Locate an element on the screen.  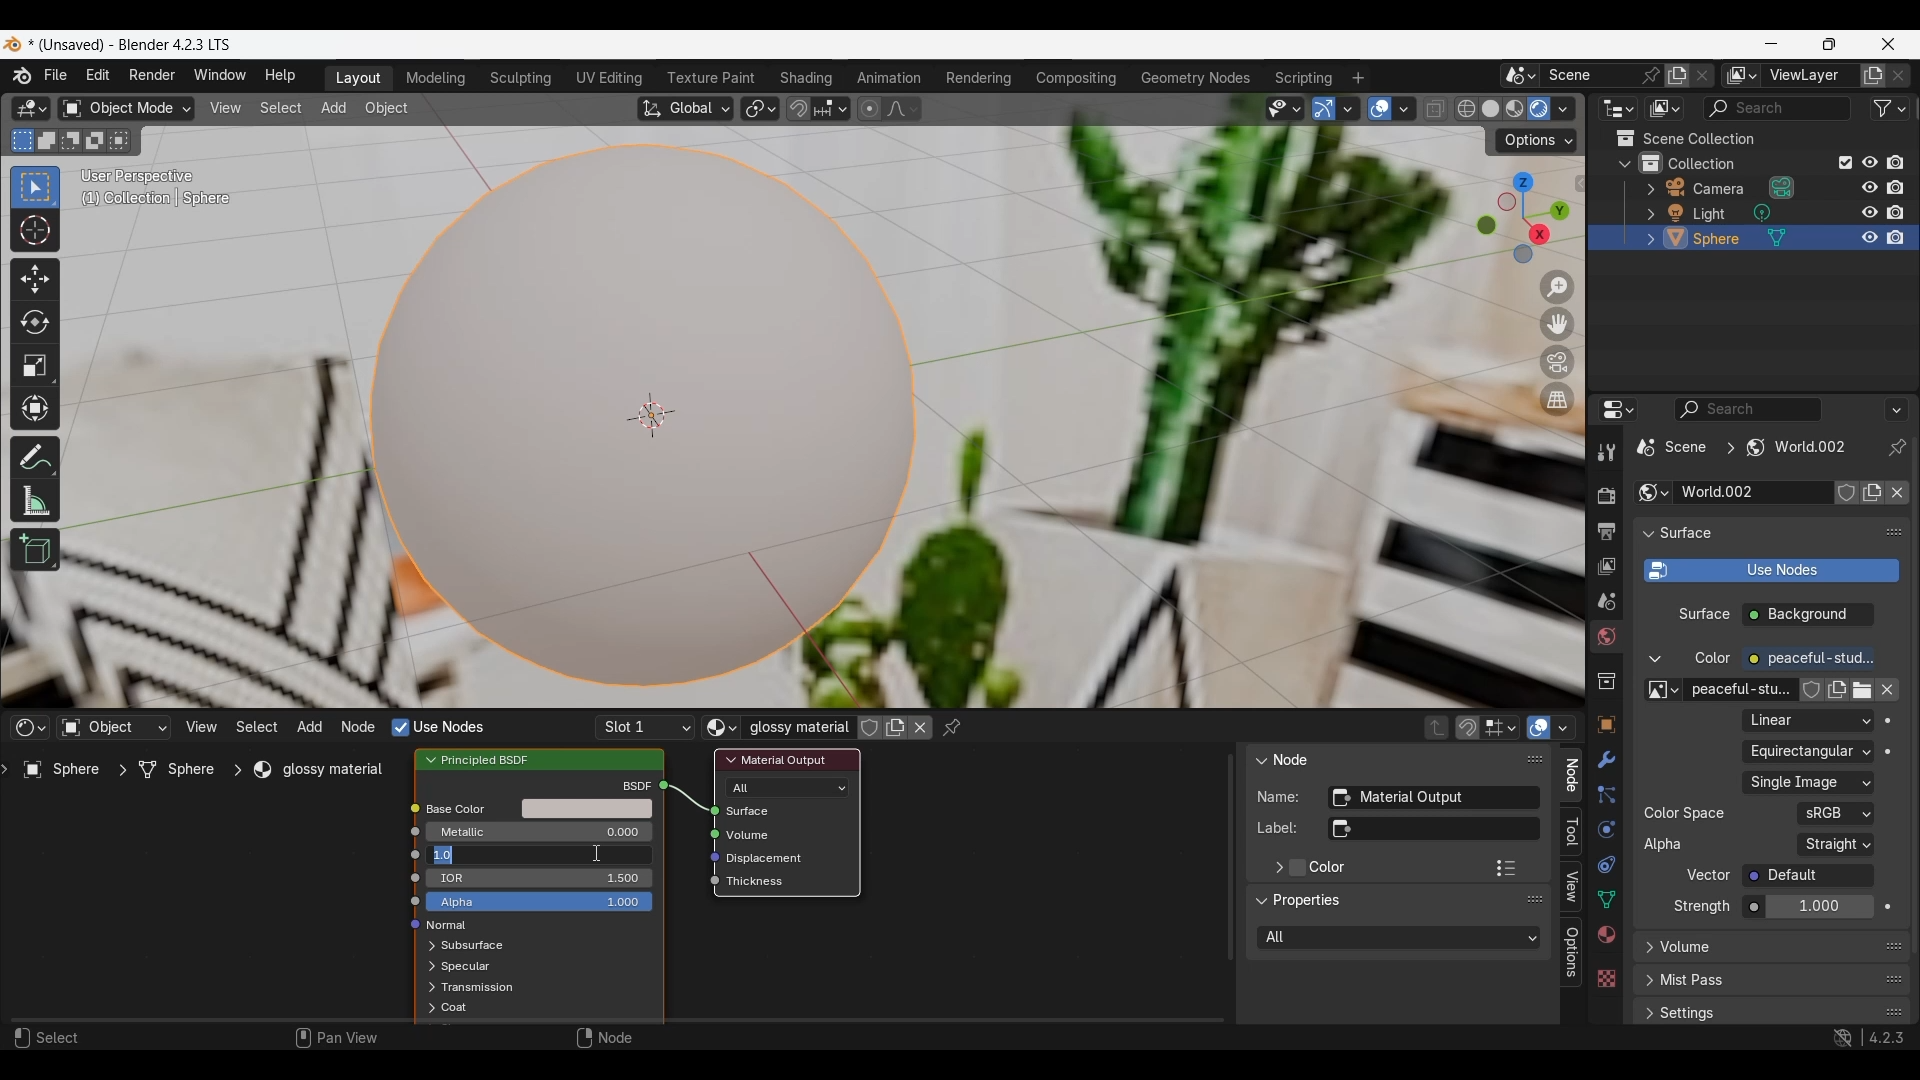
Move the view is located at coordinates (1557, 325).